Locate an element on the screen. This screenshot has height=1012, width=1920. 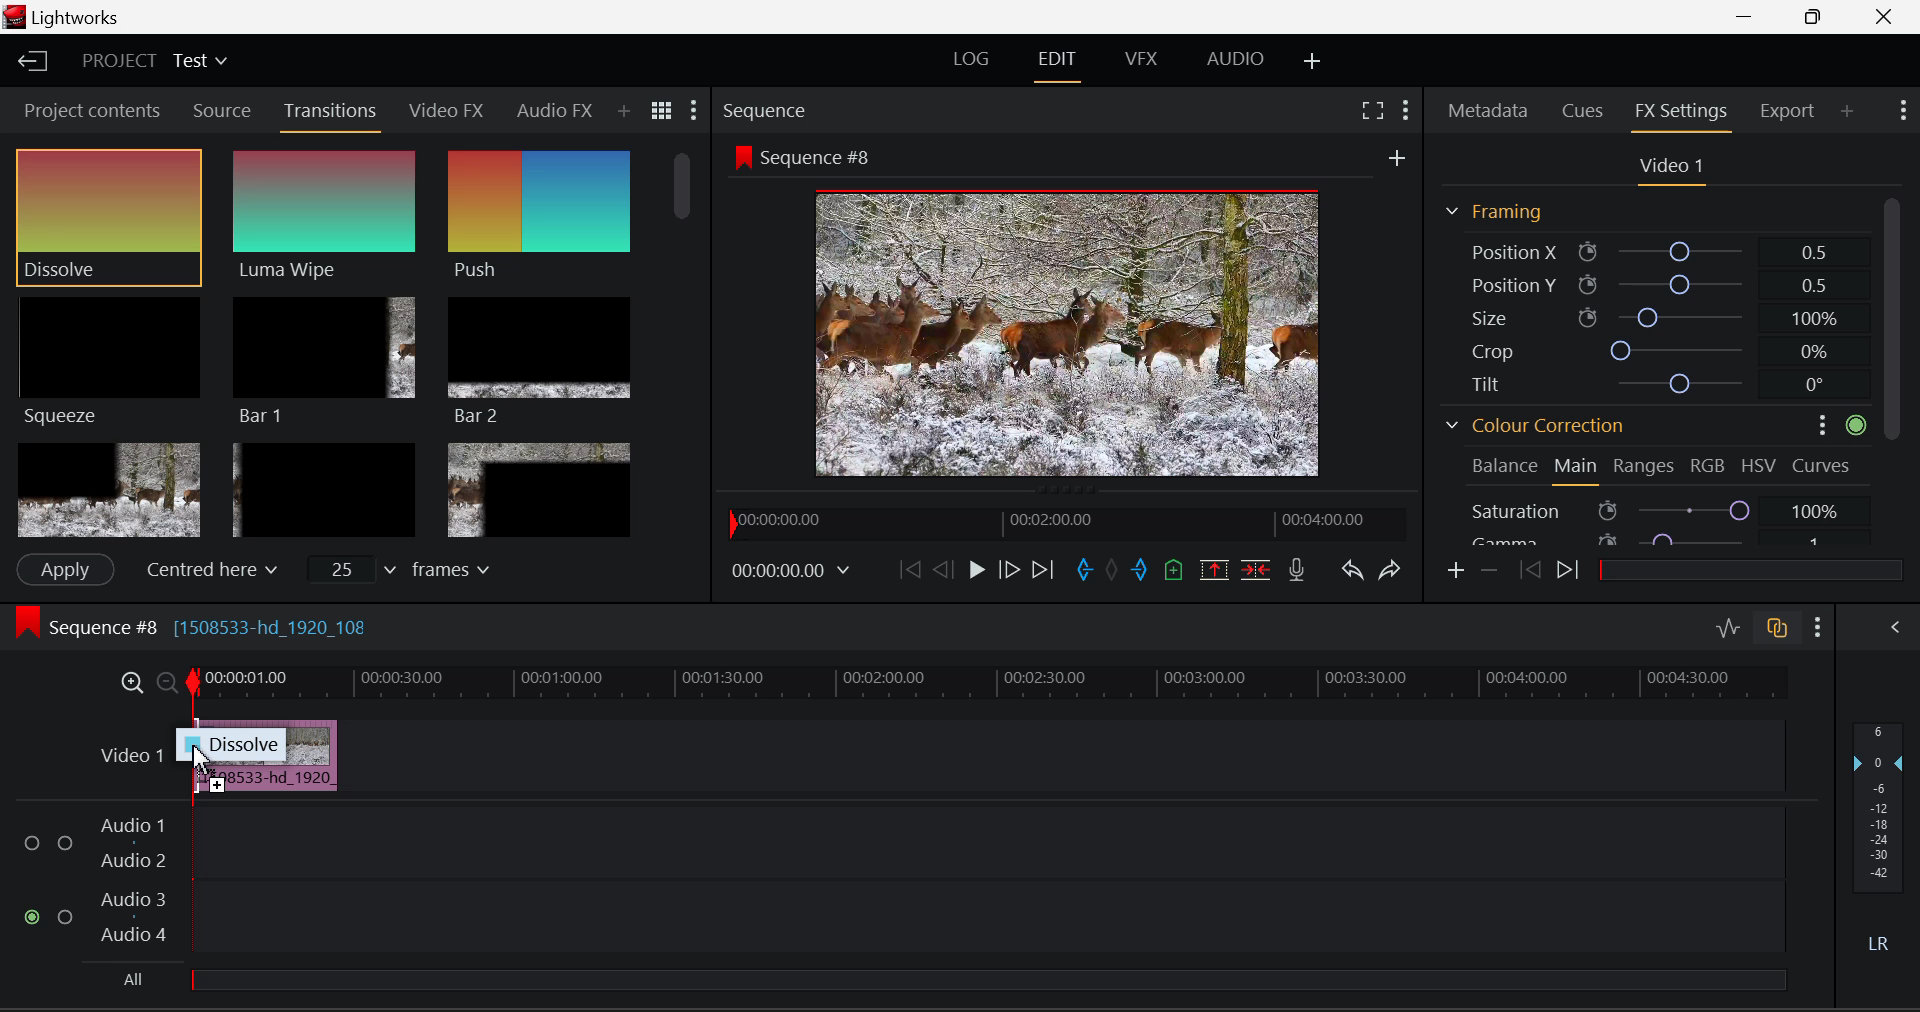
Ranges is located at coordinates (1645, 468).